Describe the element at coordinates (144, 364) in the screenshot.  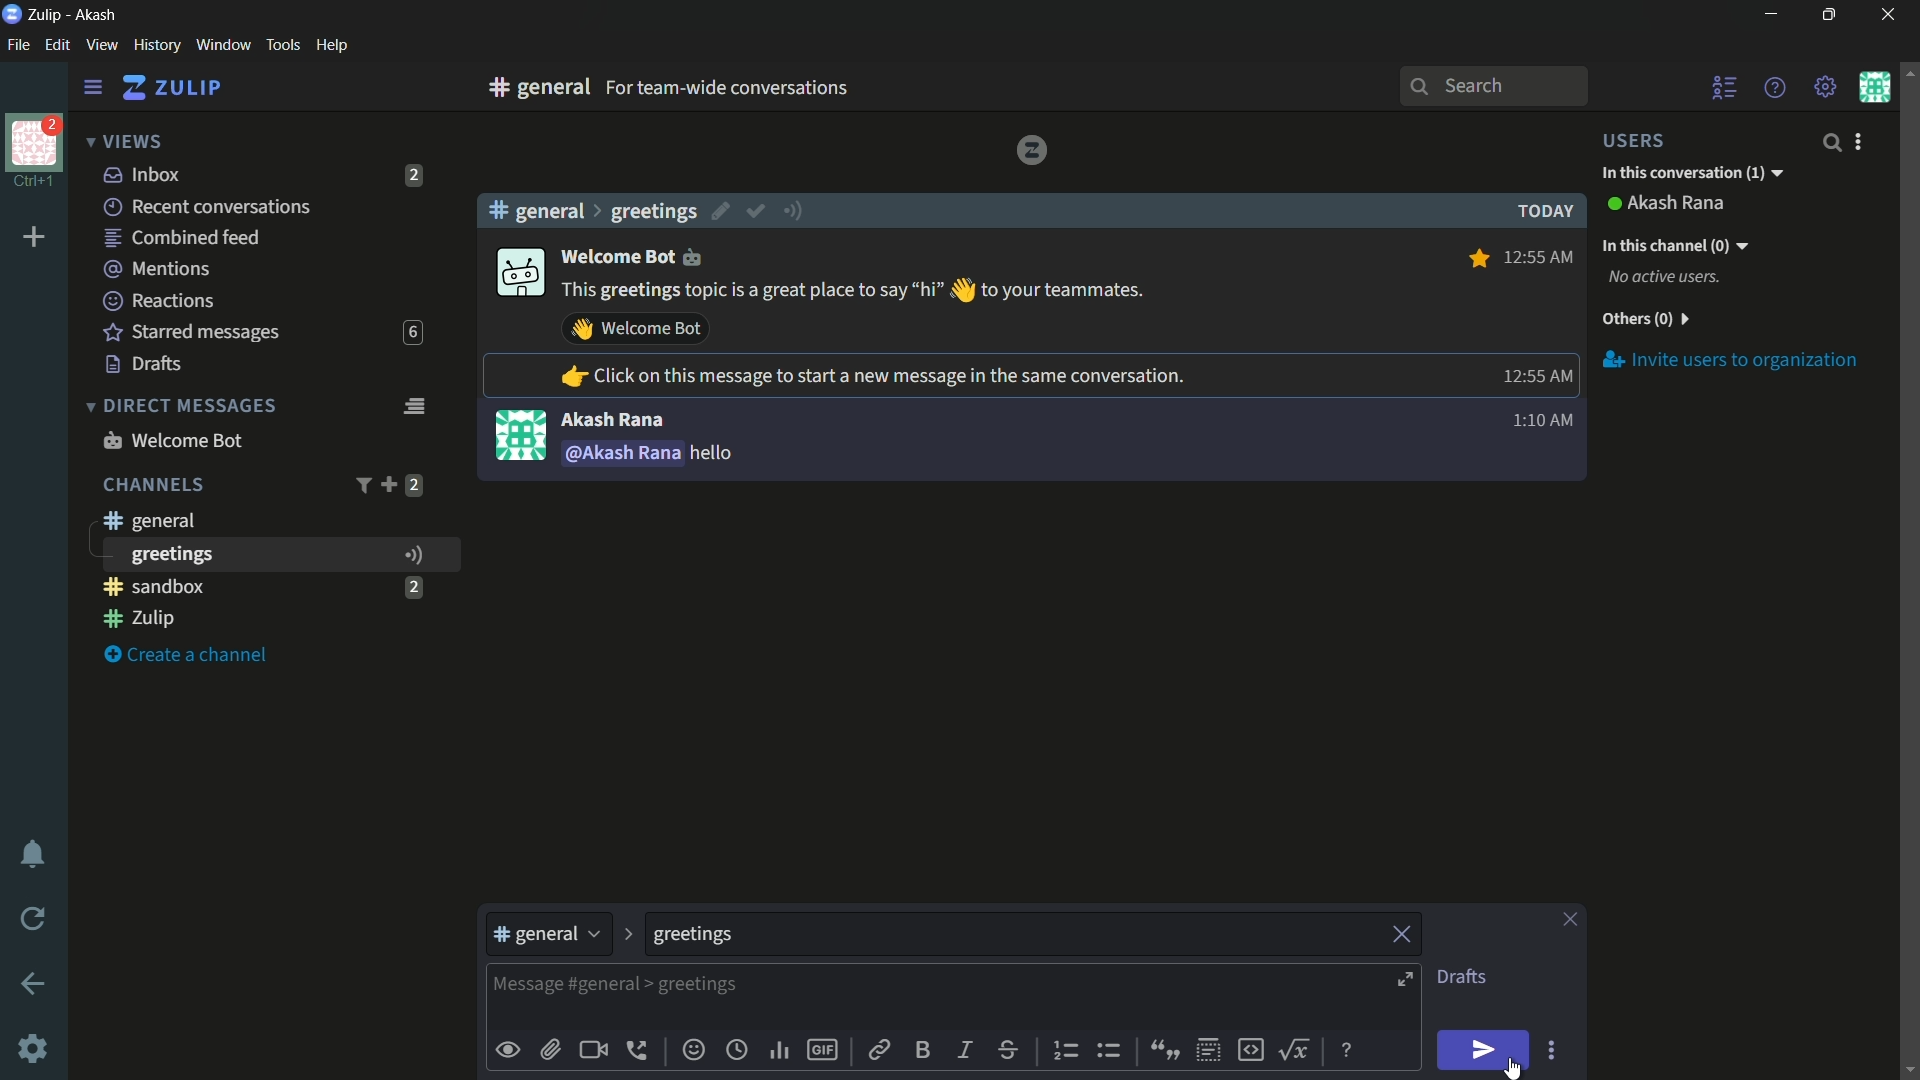
I see `drafts` at that location.